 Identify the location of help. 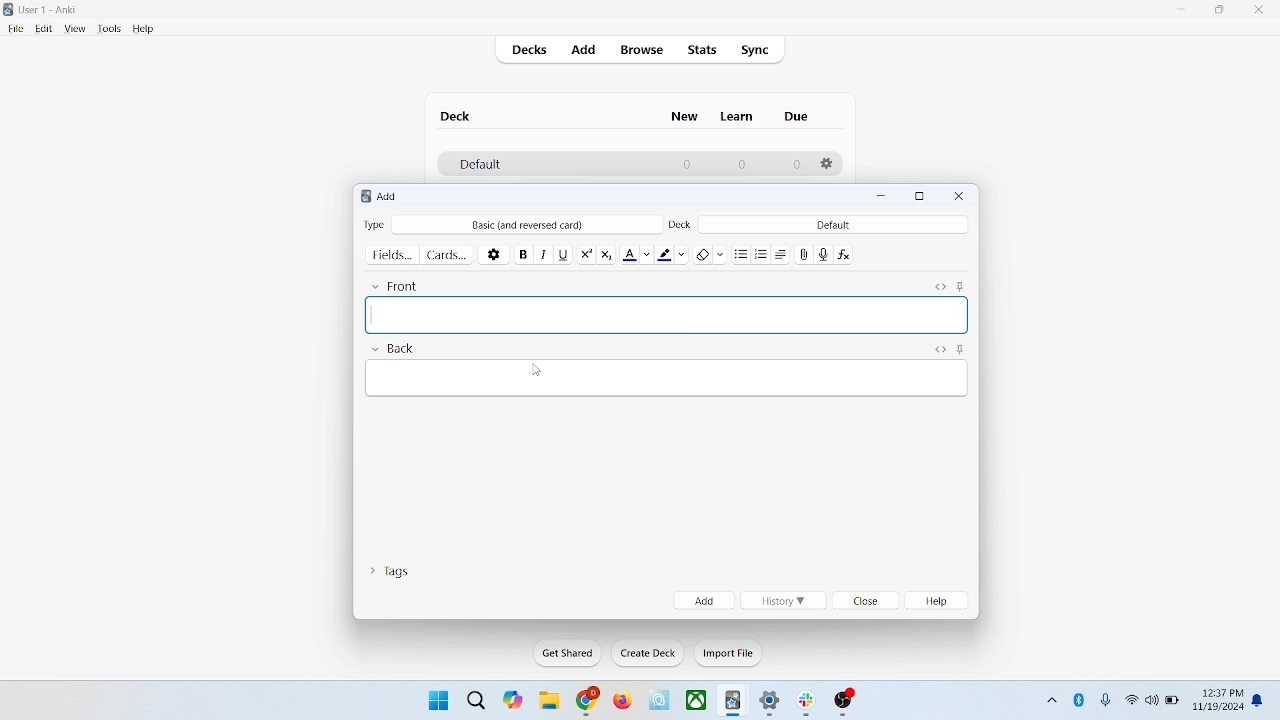
(940, 601).